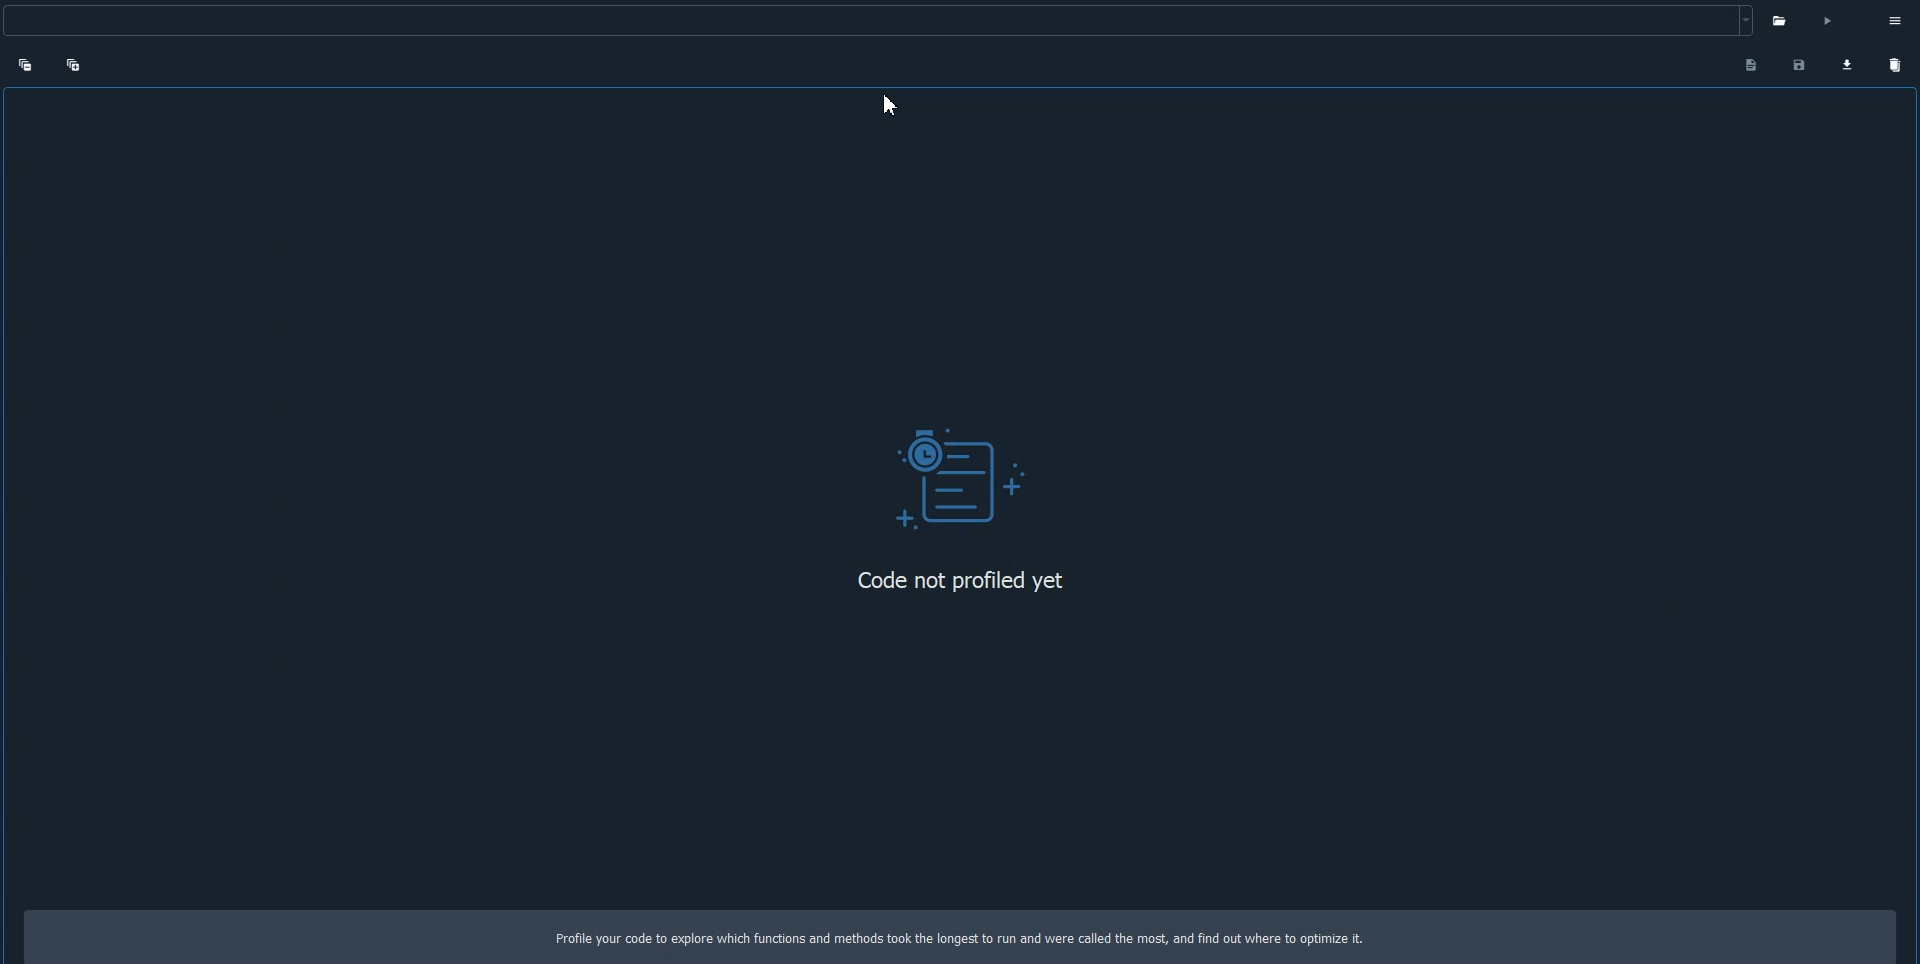 This screenshot has width=1920, height=964. Describe the element at coordinates (959, 473) in the screenshot. I see `Logo` at that location.